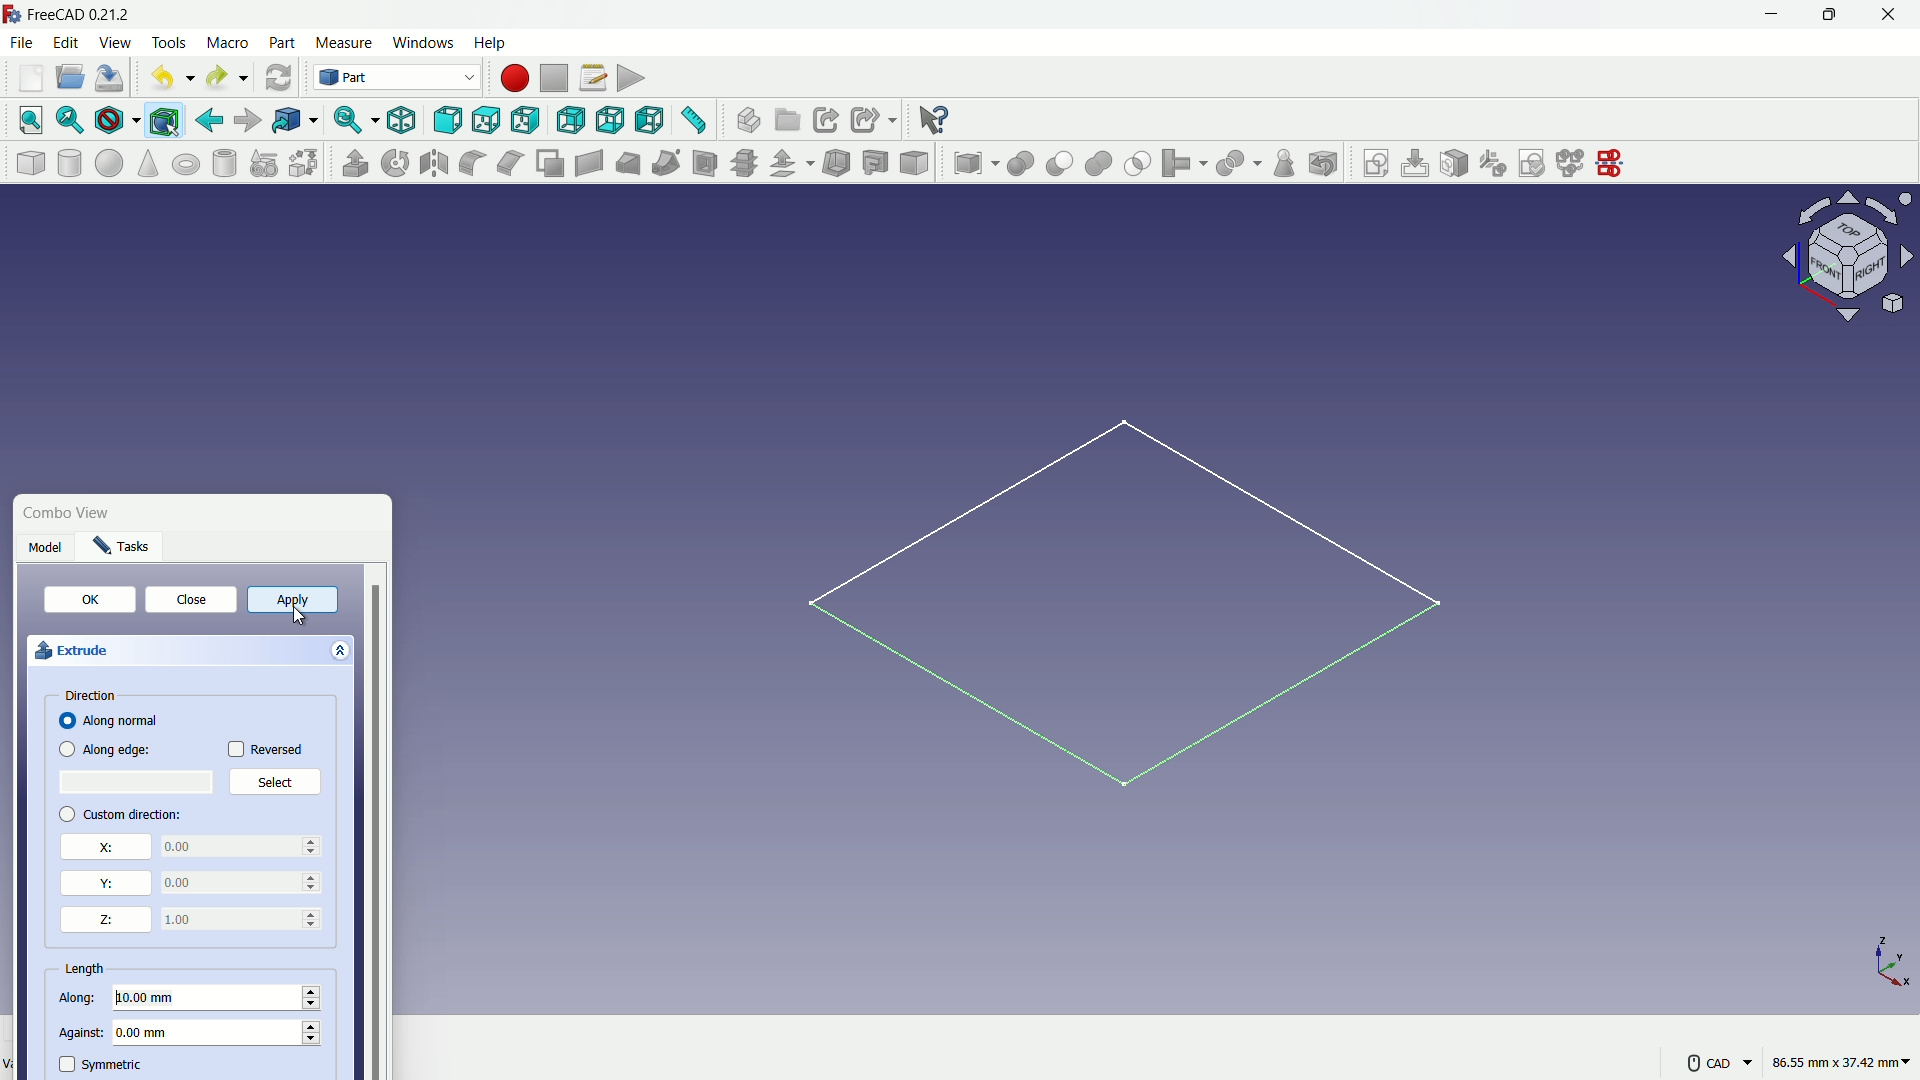 The height and width of the screenshot is (1080, 1920). What do you see at coordinates (33, 120) in the screenshot?
I see `fit all` at bounding box center [33, 120].